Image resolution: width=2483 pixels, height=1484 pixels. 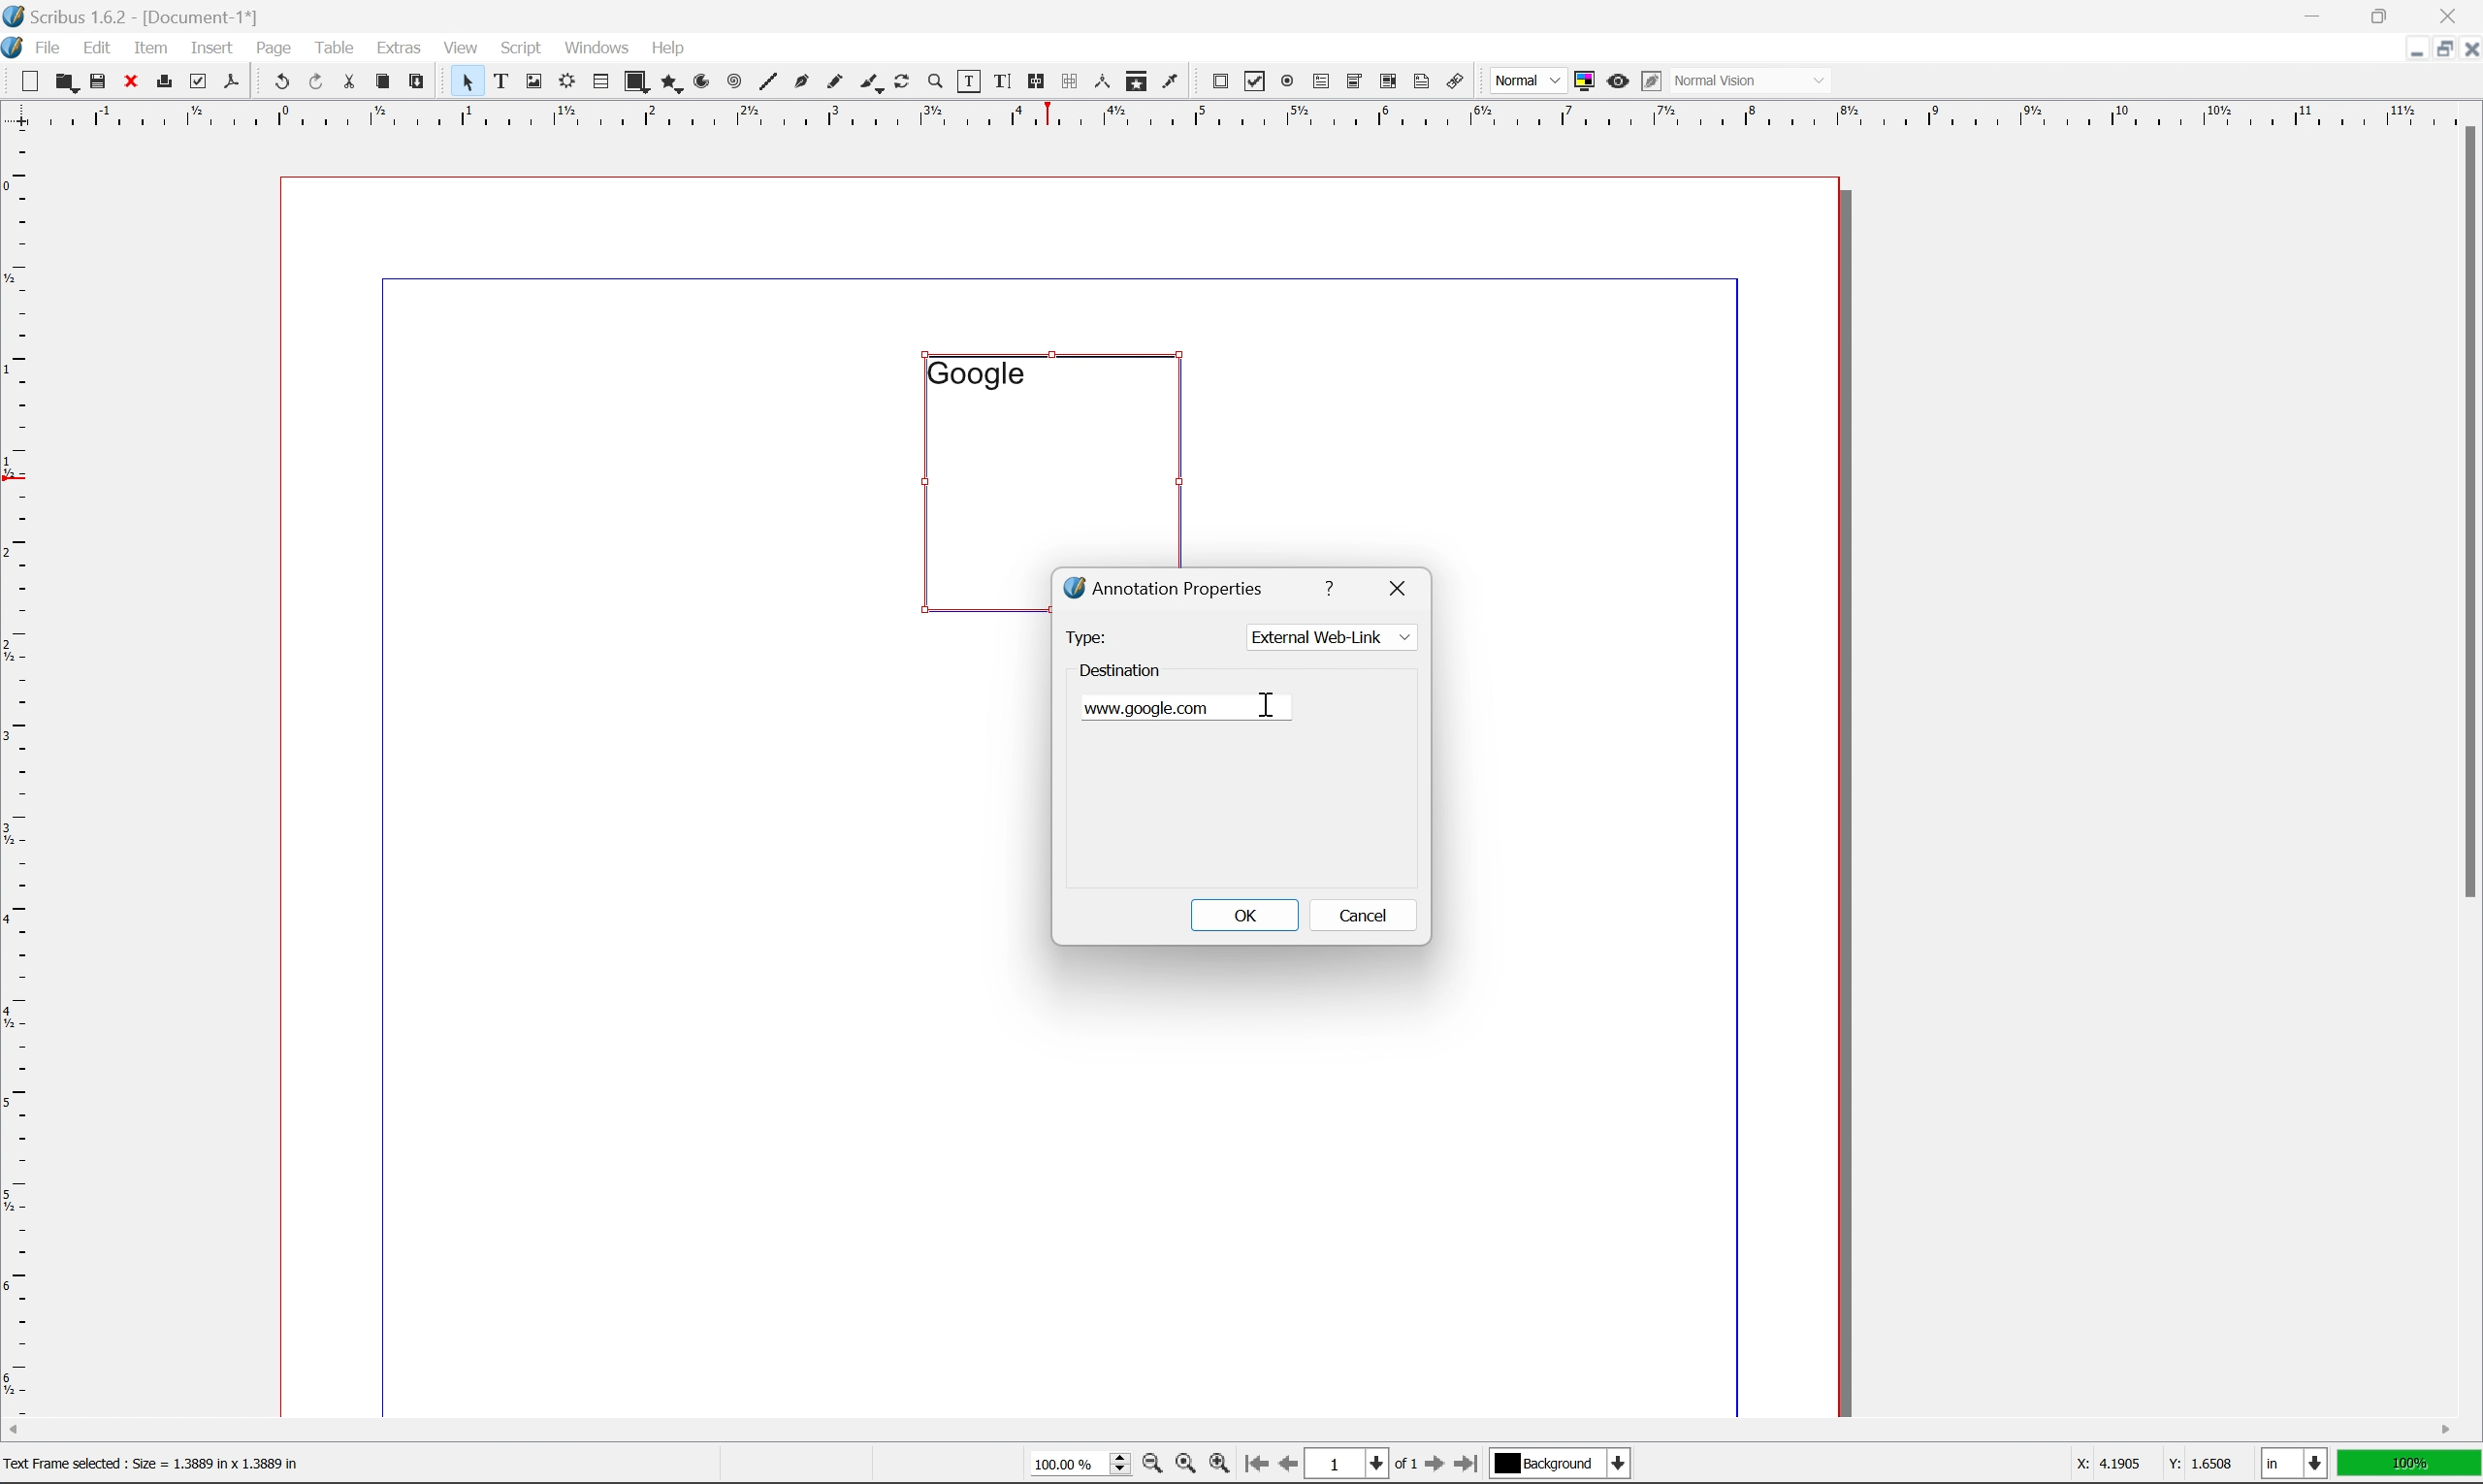 What do you see at coordinates (534, 83) in the screenshot?
I see `image frame` at bounding box center [534, 83].